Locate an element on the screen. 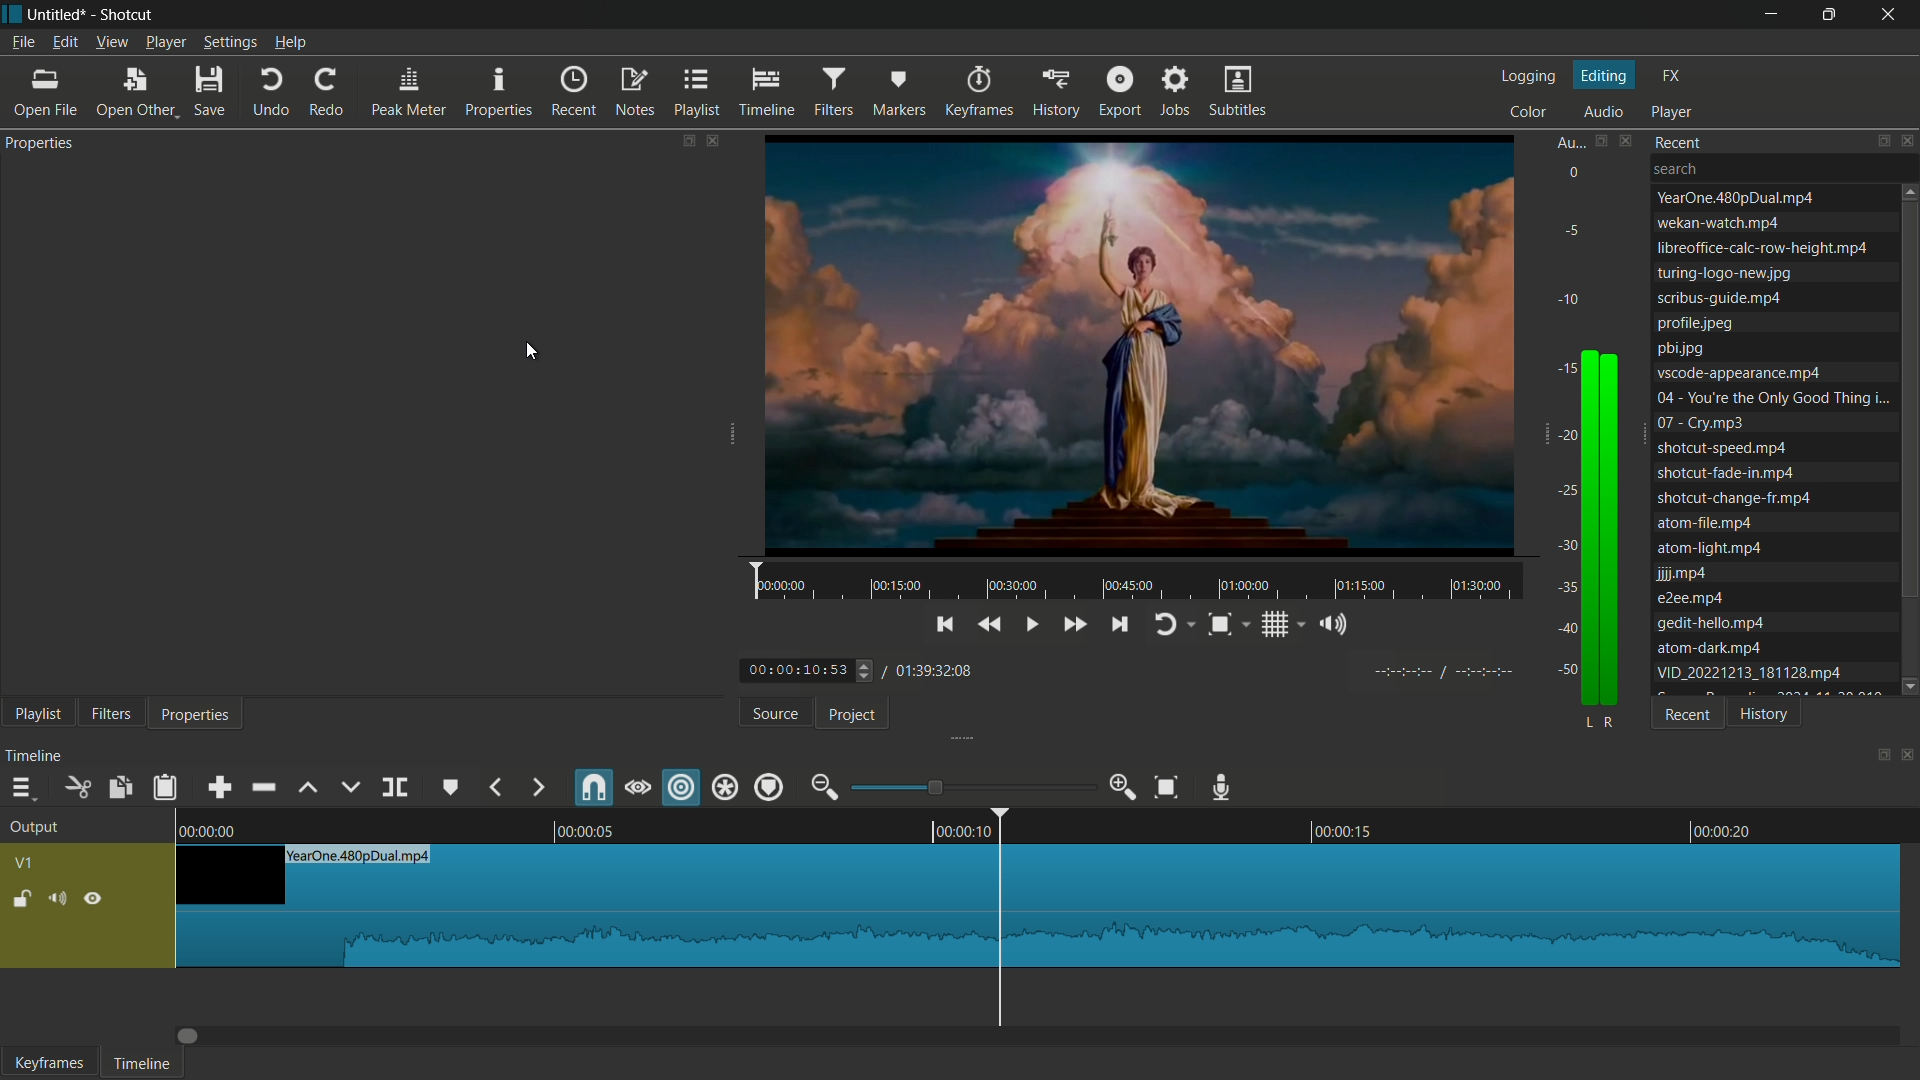  playlist is located at coordinates (695, 91).